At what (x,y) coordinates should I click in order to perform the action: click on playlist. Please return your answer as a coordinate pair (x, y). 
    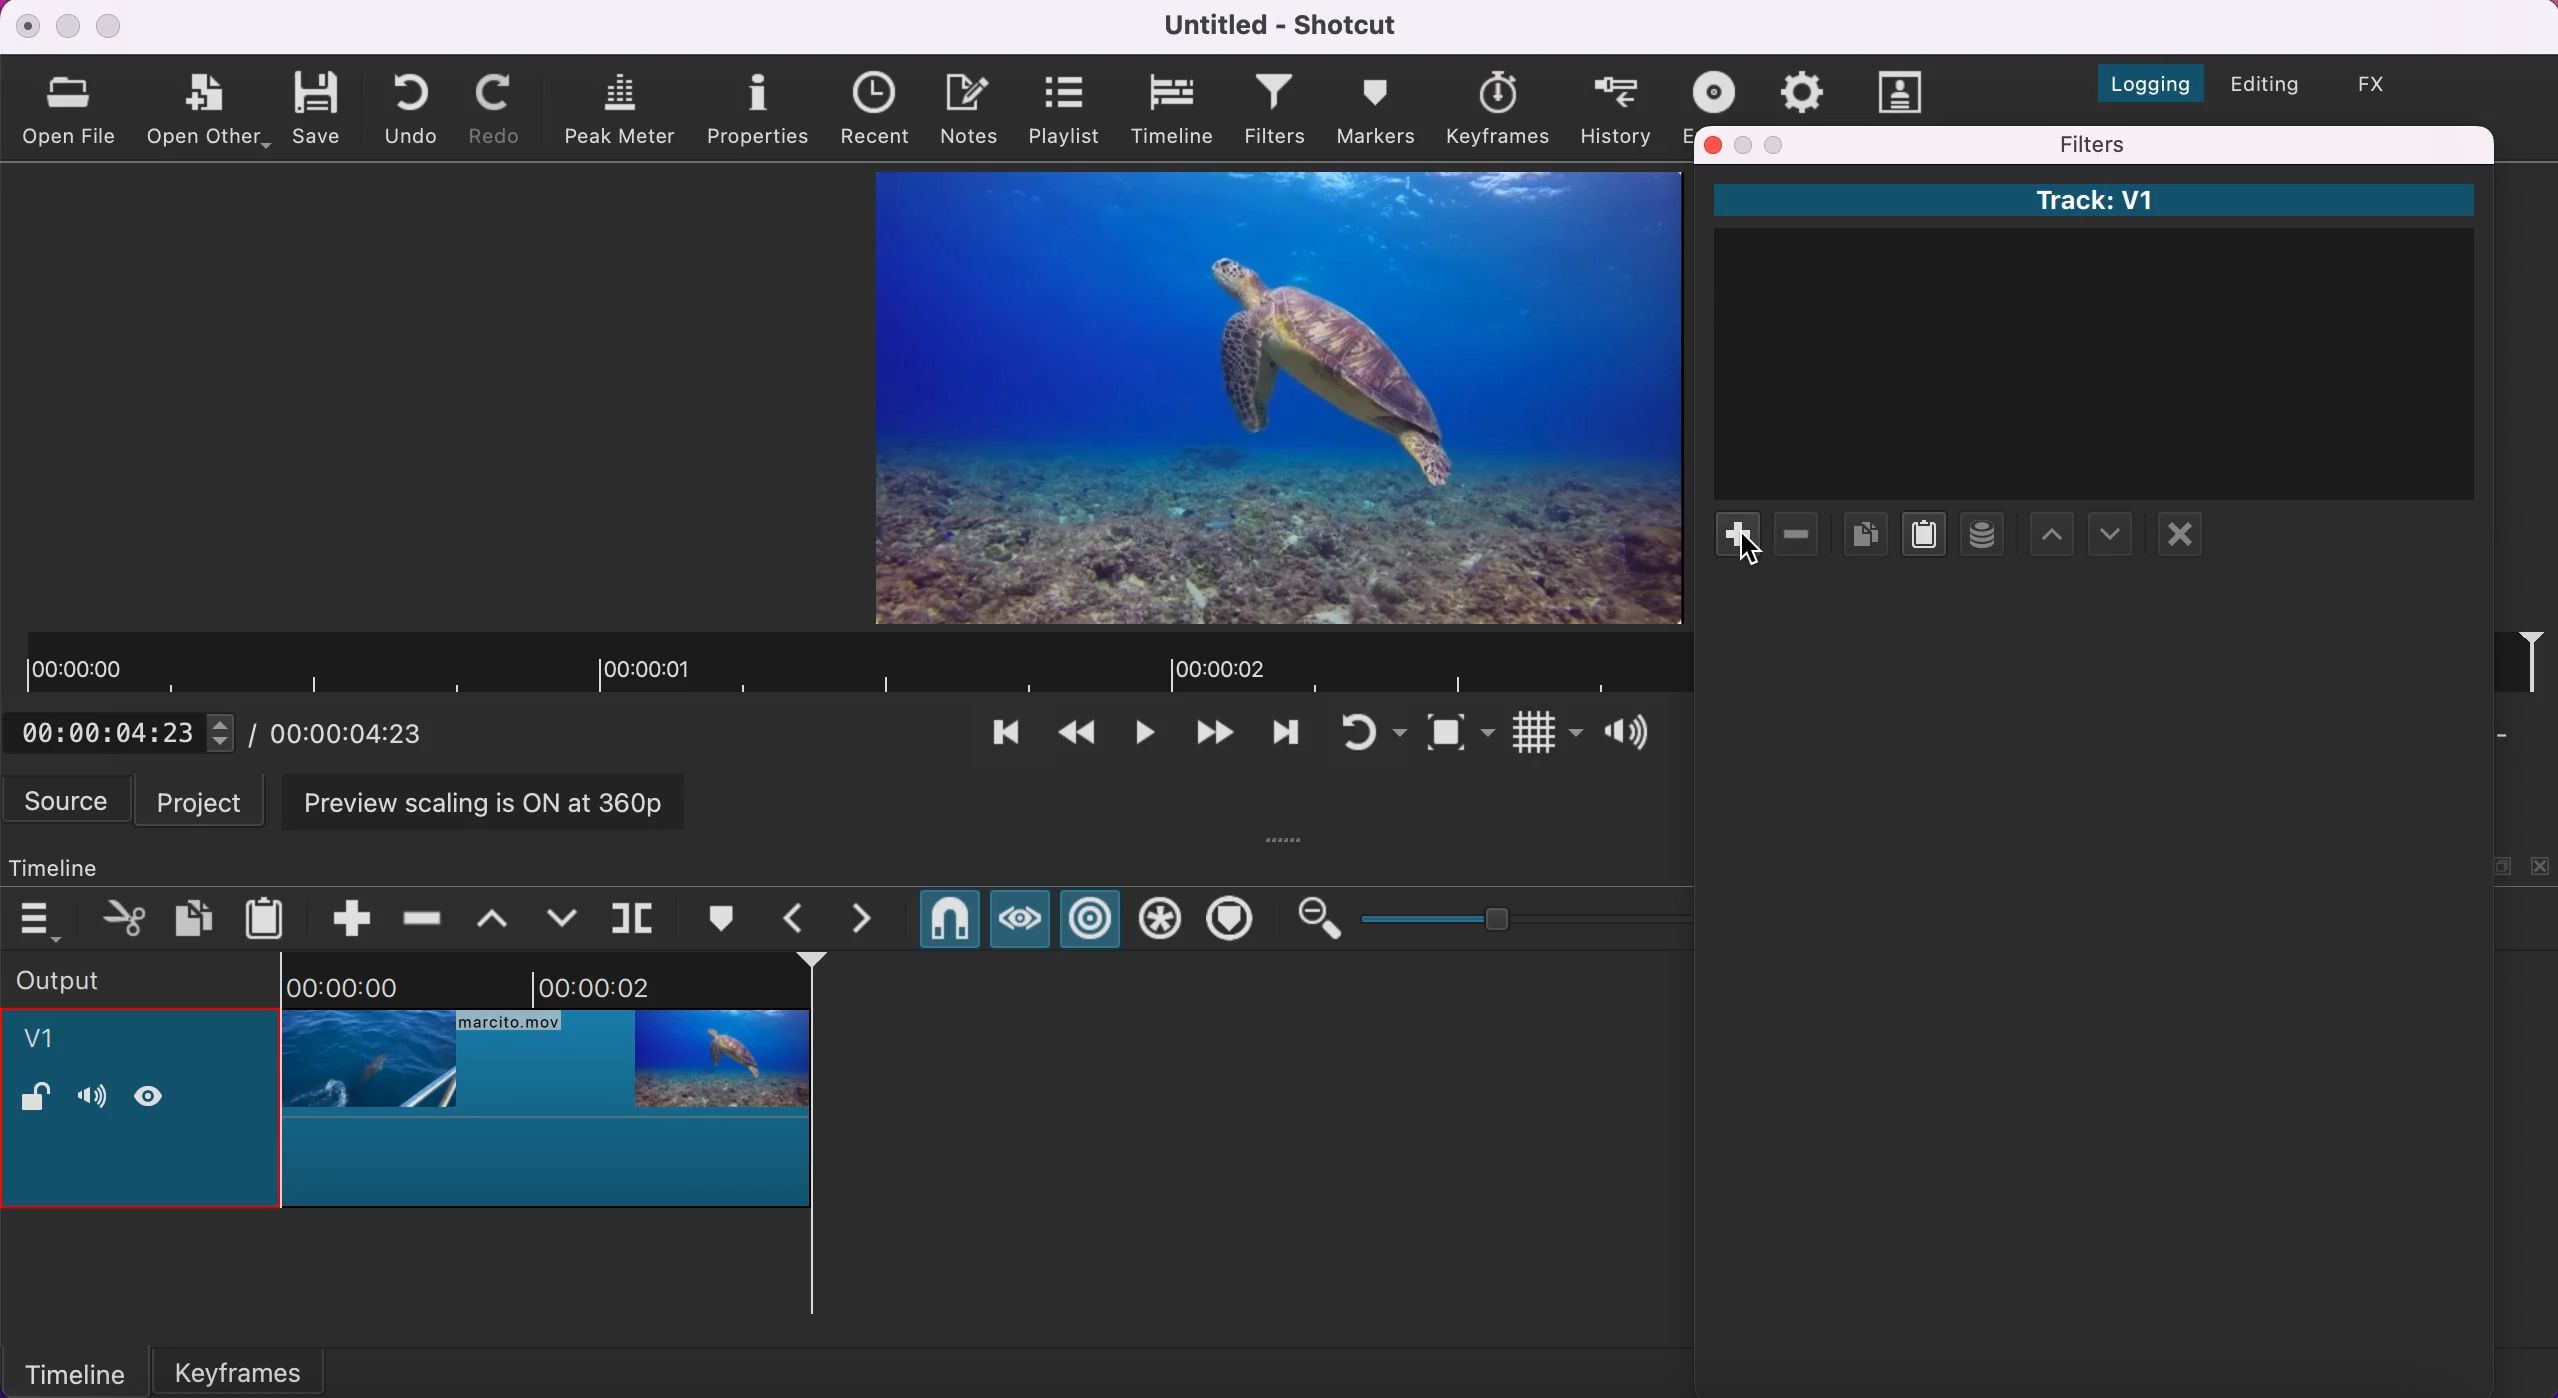
    Looking at the image, I should click on (1063, 109).